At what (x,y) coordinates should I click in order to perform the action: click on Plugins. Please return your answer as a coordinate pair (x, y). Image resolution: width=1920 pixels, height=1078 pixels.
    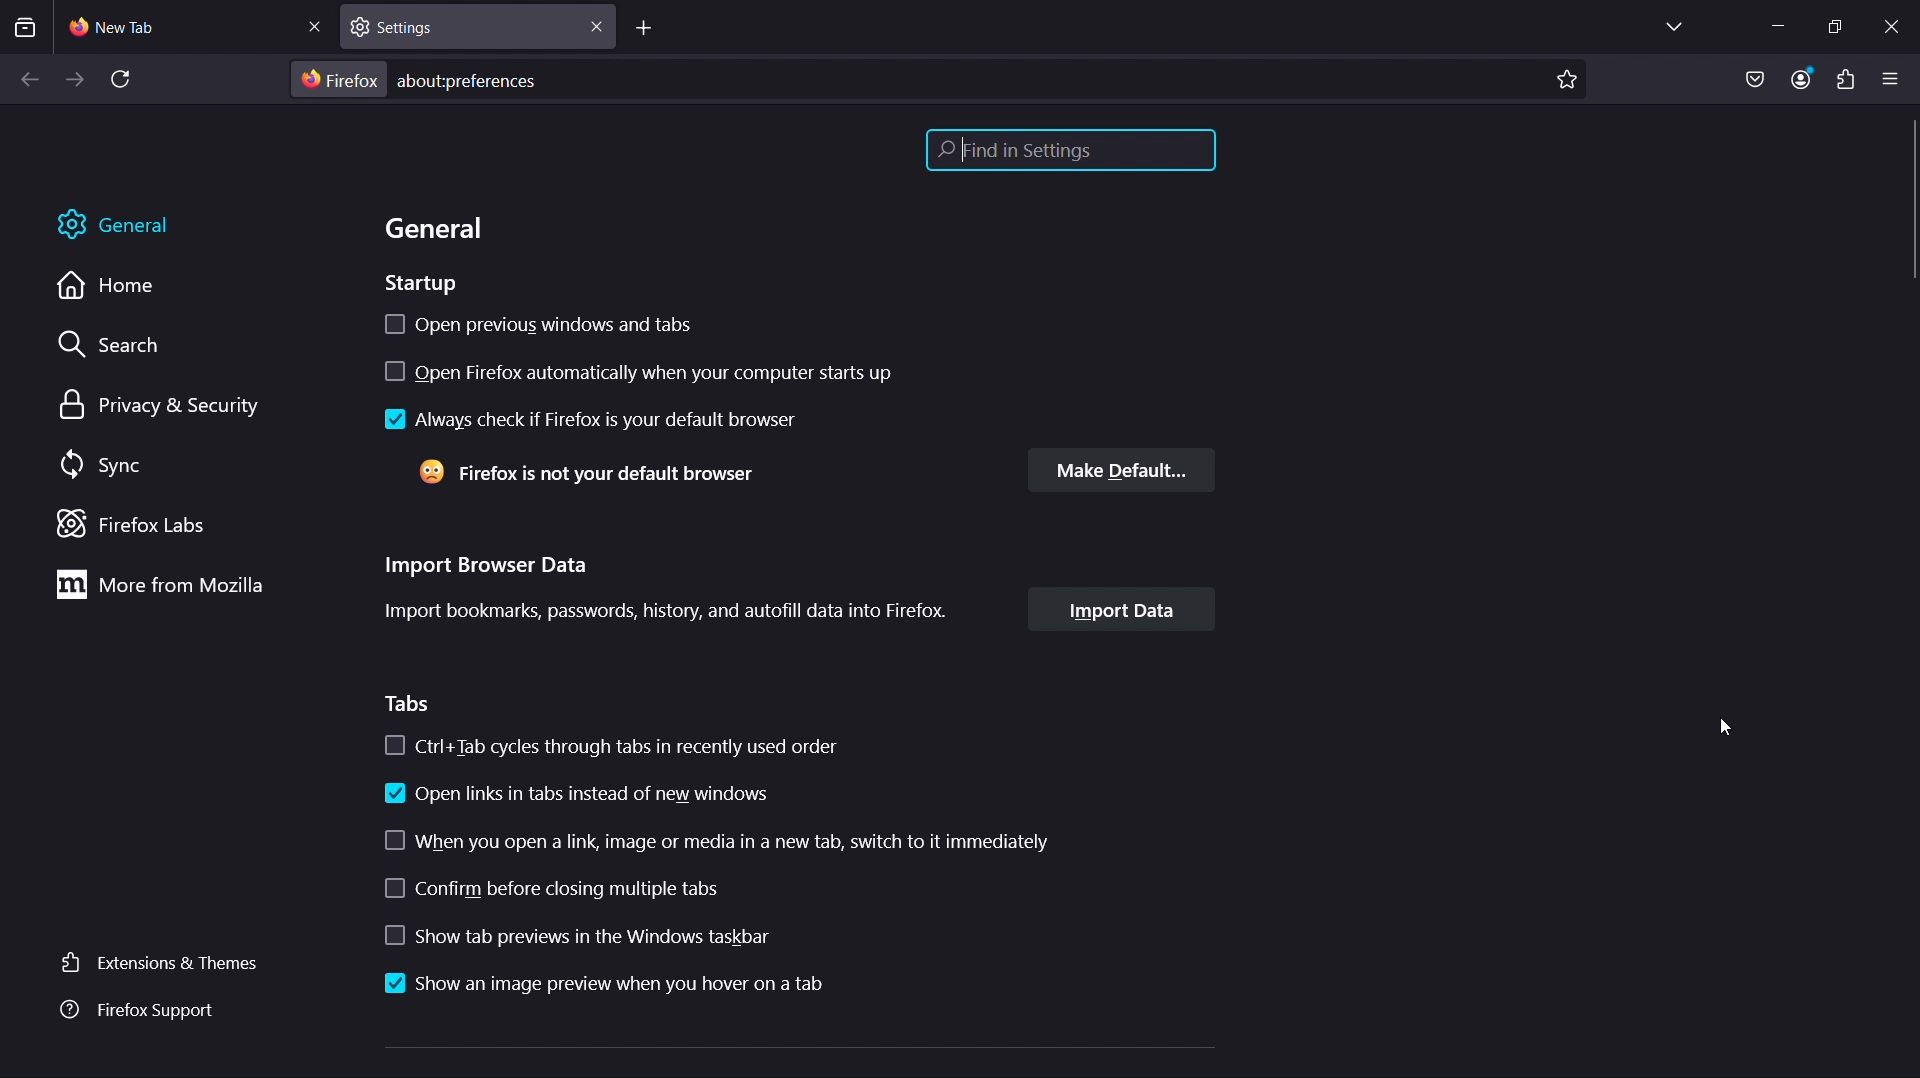
    Looking at the image, I should click on (1845, 79).